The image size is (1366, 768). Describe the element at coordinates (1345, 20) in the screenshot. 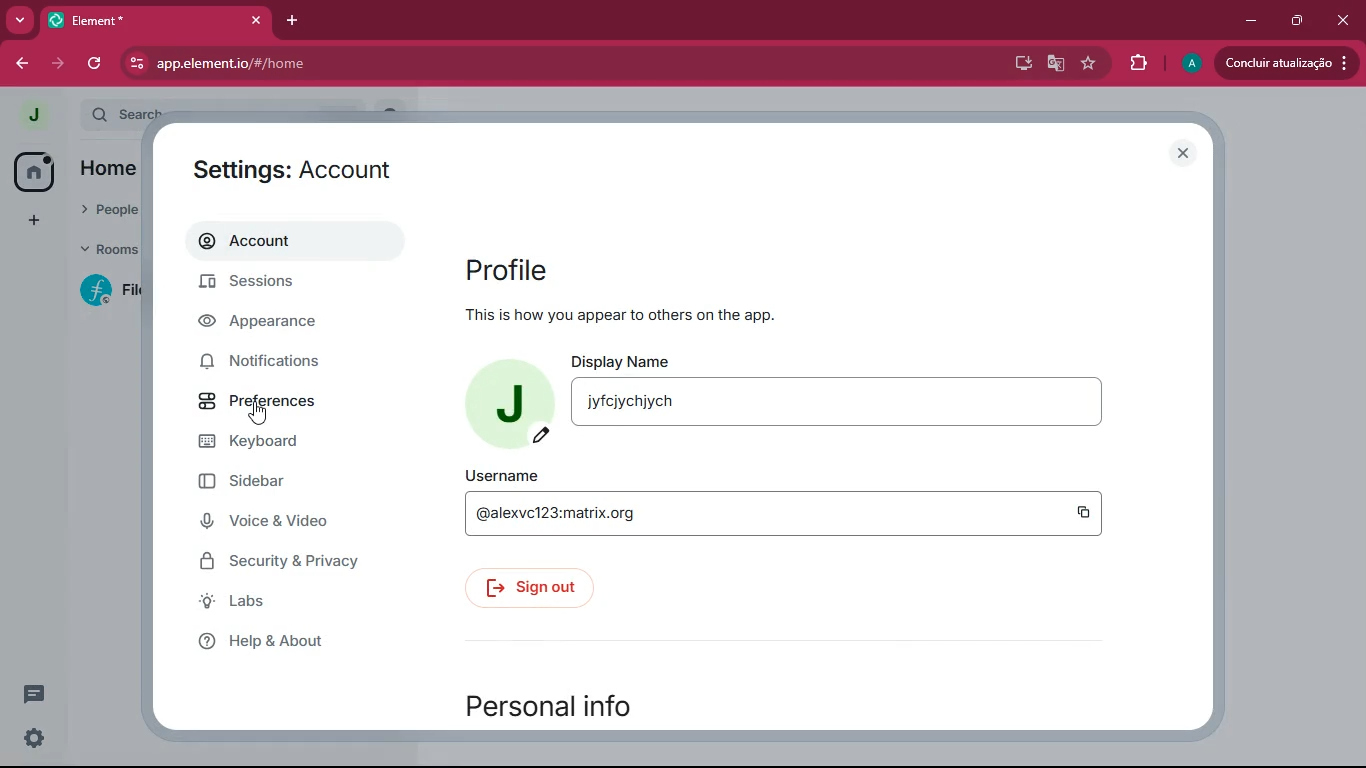

I see `close` at that location.